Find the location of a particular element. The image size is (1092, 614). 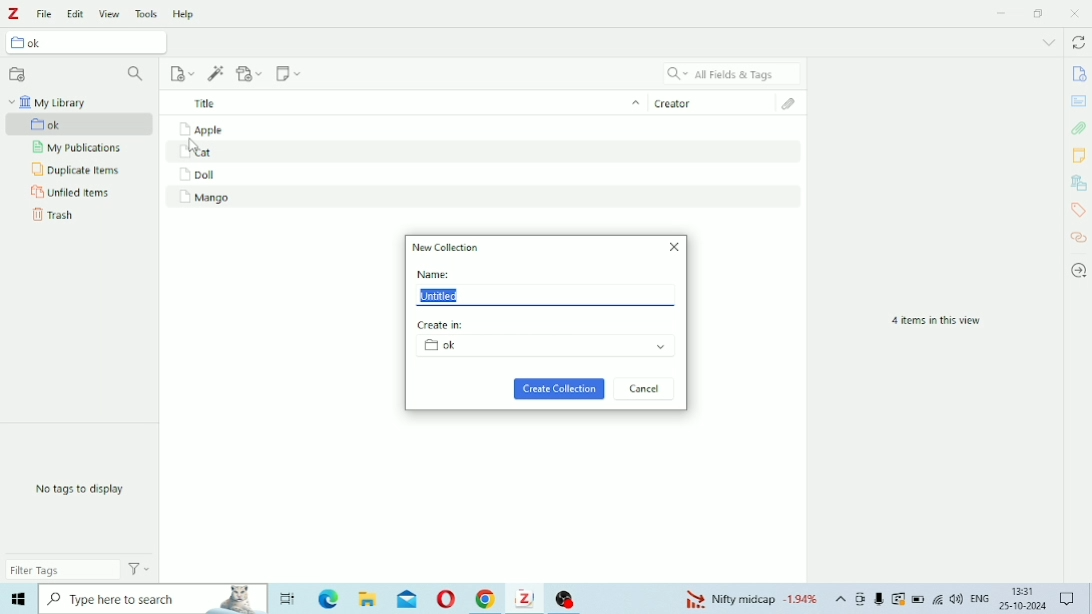

Apple is located at coordinates (200, 130).